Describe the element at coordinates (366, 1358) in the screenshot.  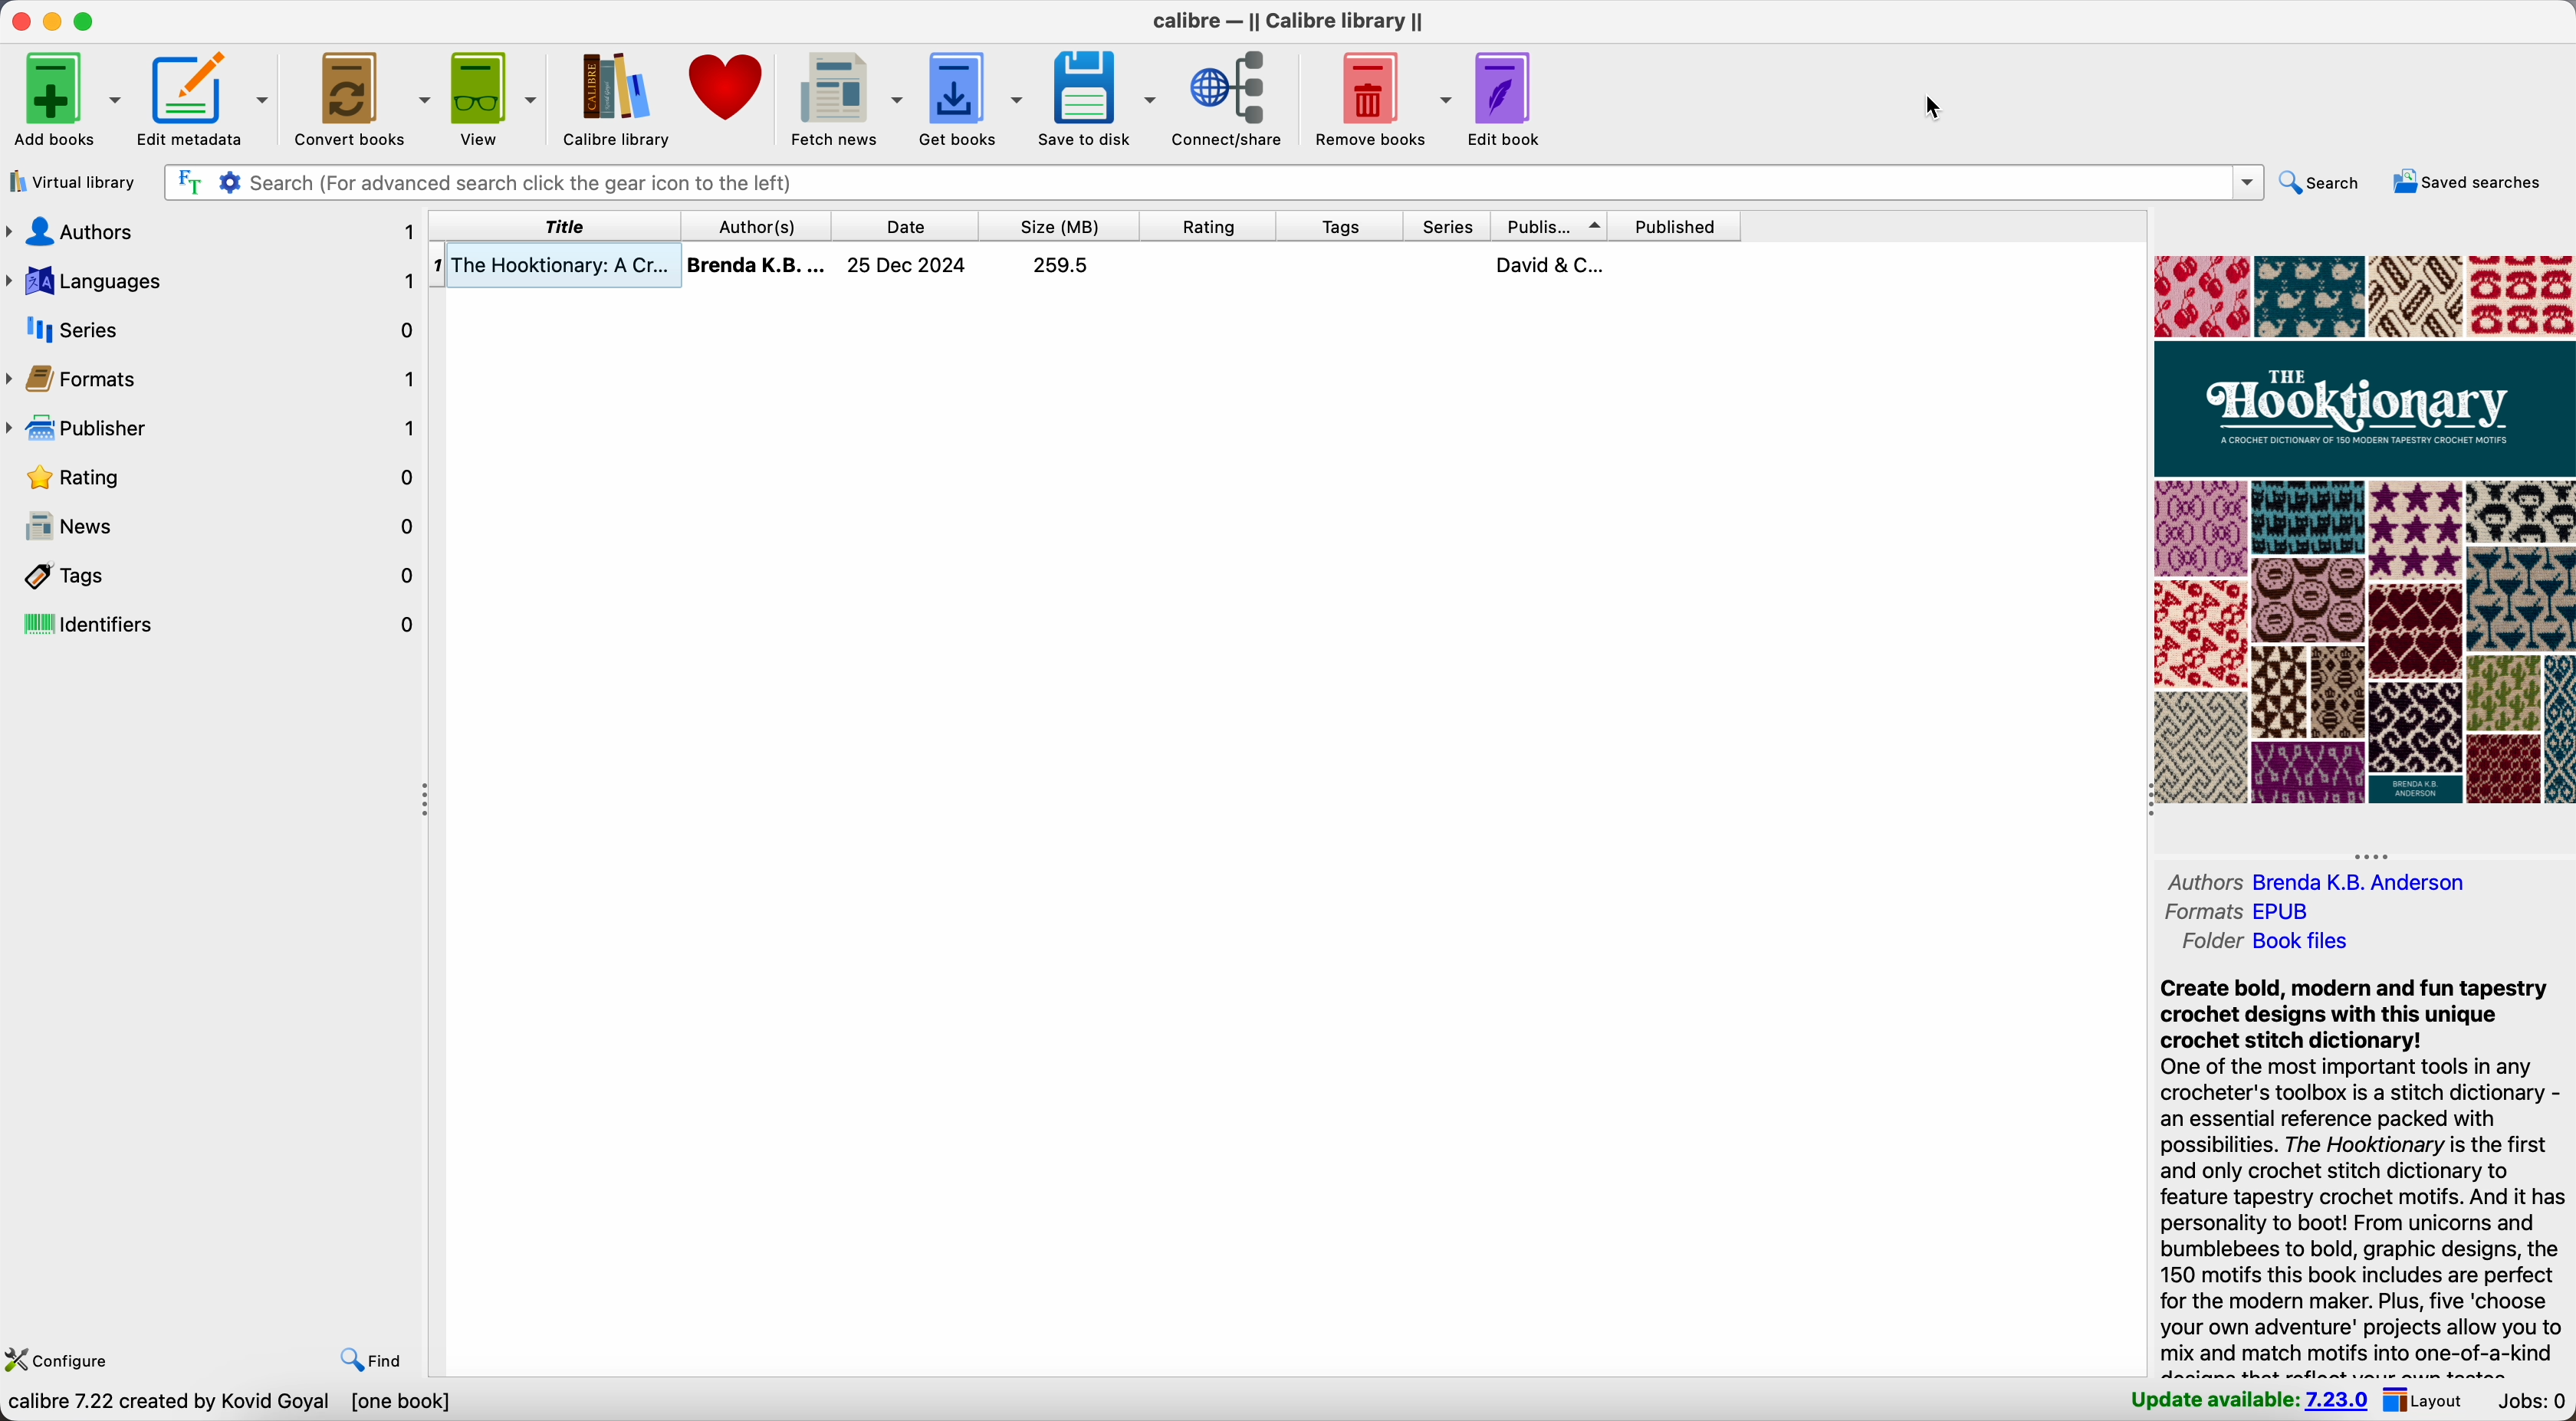
I see `find` at that location.